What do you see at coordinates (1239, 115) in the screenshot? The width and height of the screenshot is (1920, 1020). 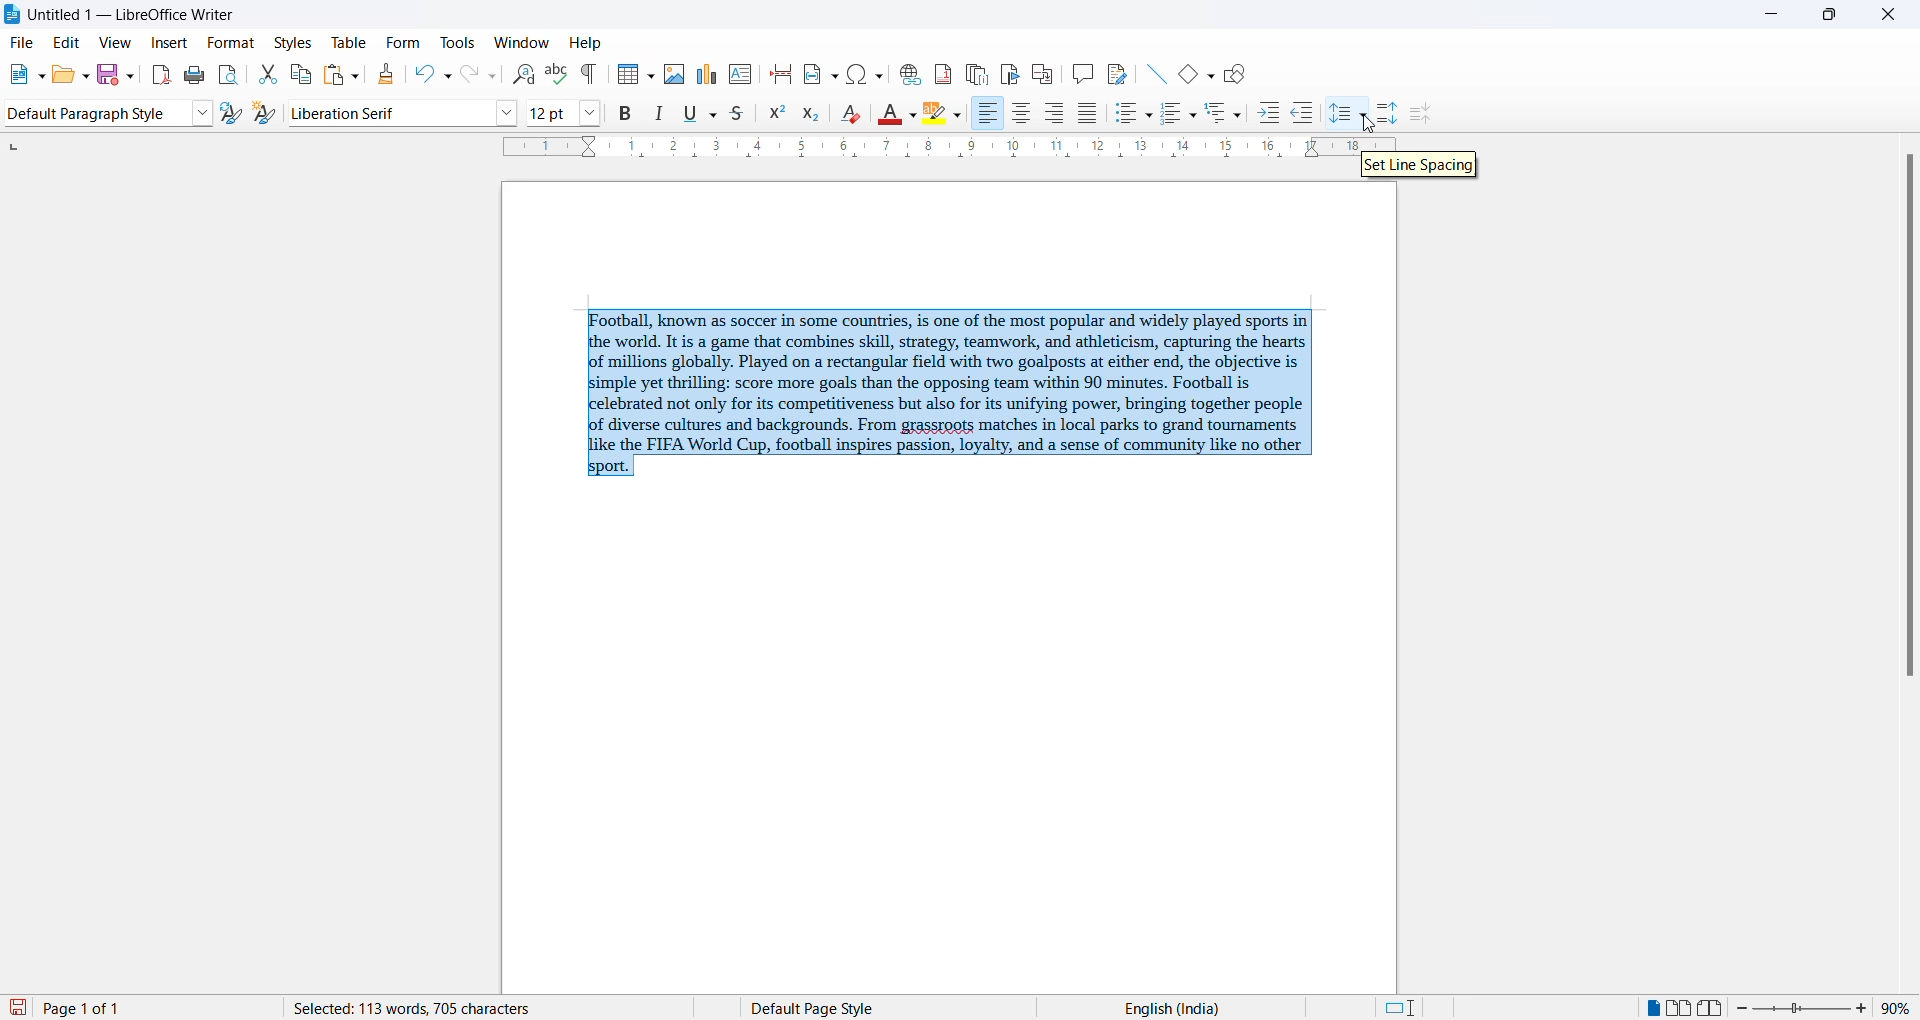 I see `outline format options` at bounding box center [1239, 115].